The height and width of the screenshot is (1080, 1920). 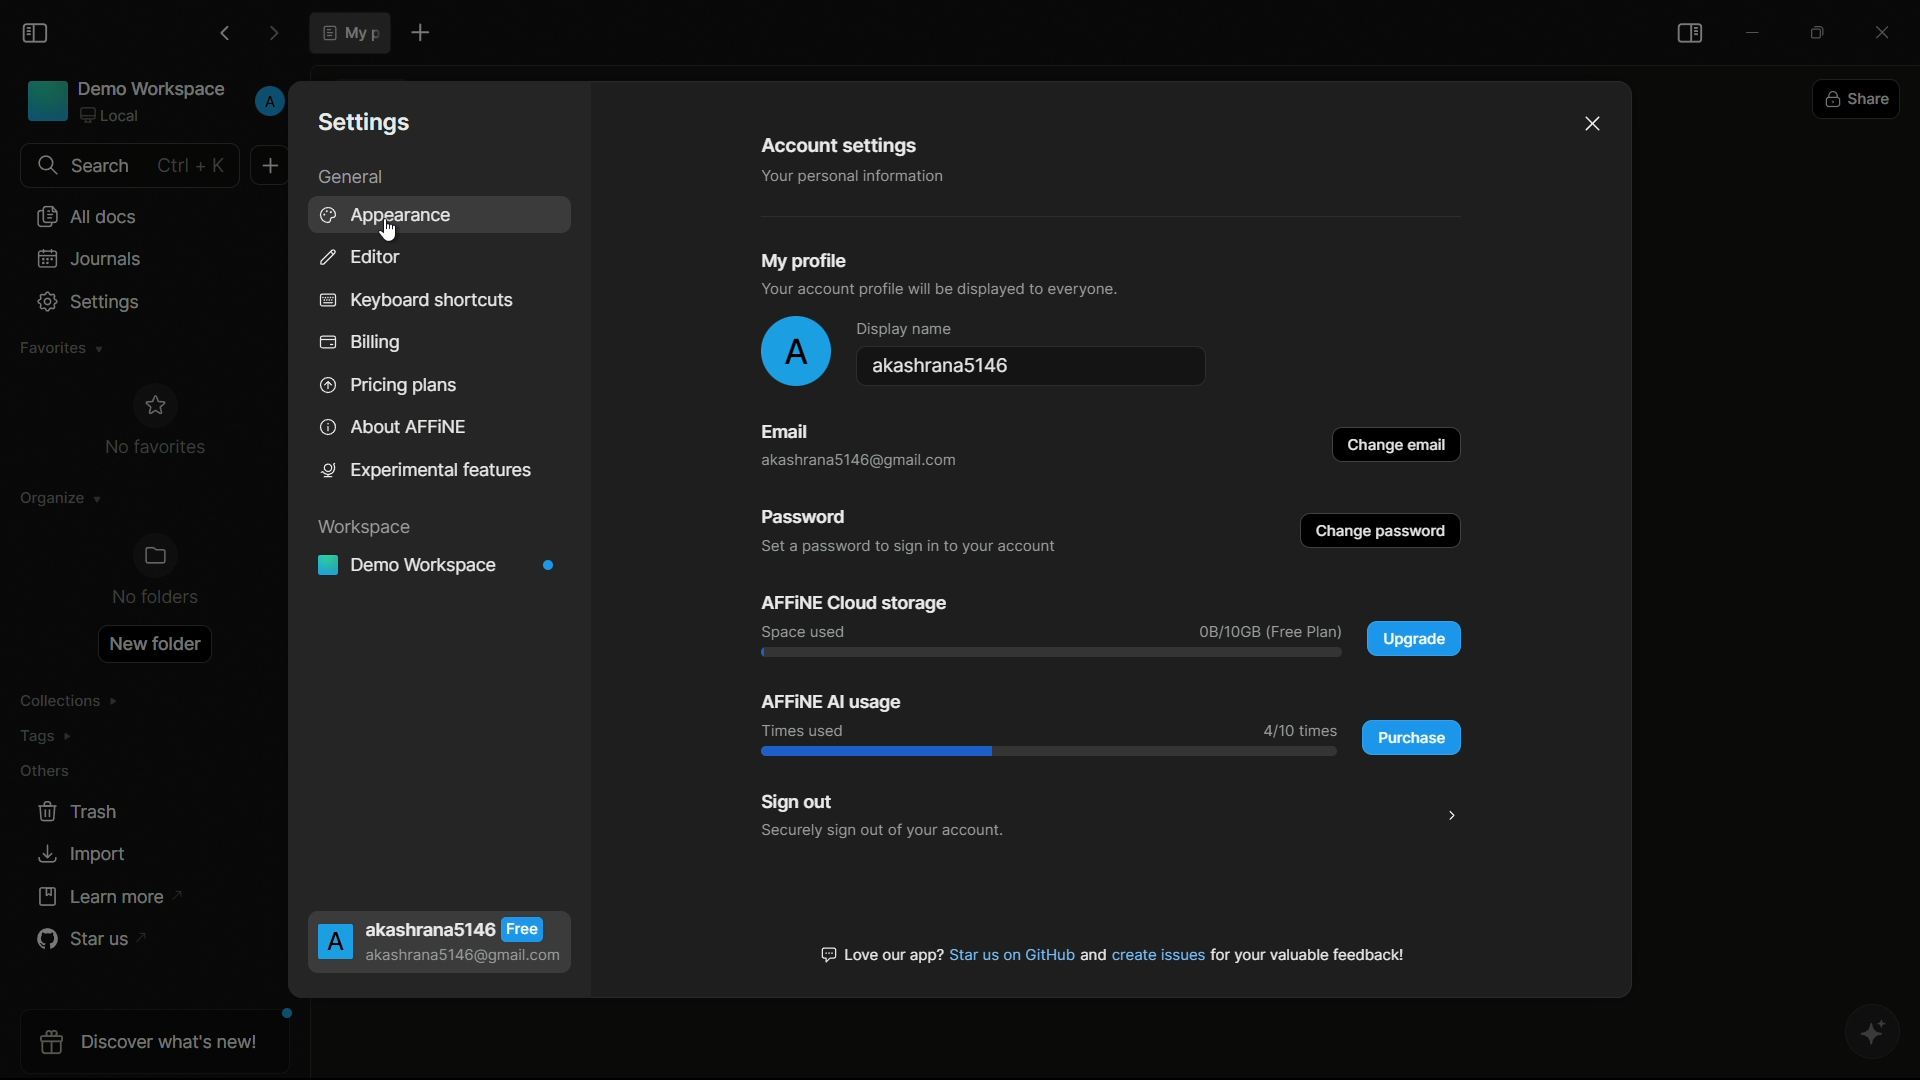 What do you see at coordinates (844, 176) in the screenshot?
I see `Your personal information` at bounding box center [844, 176].